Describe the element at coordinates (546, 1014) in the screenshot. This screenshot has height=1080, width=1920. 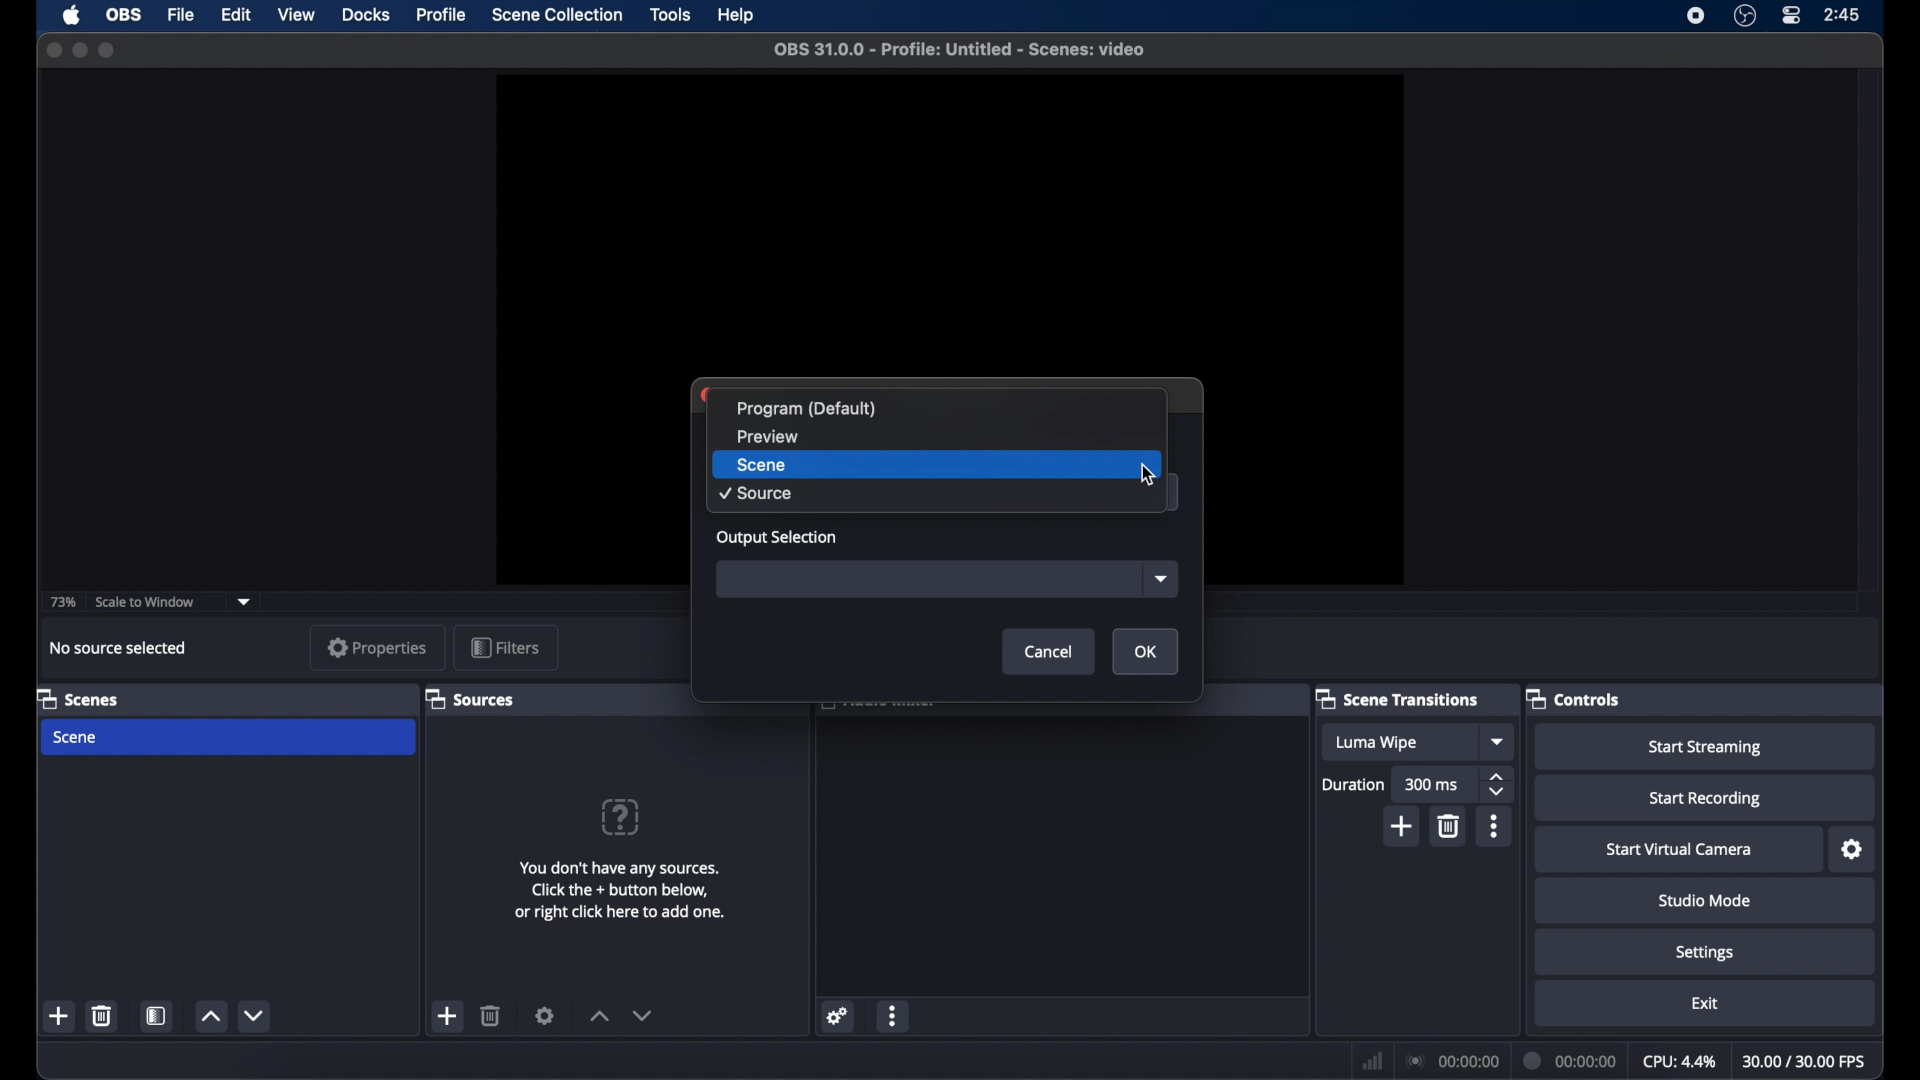
I see `settings` at that location.